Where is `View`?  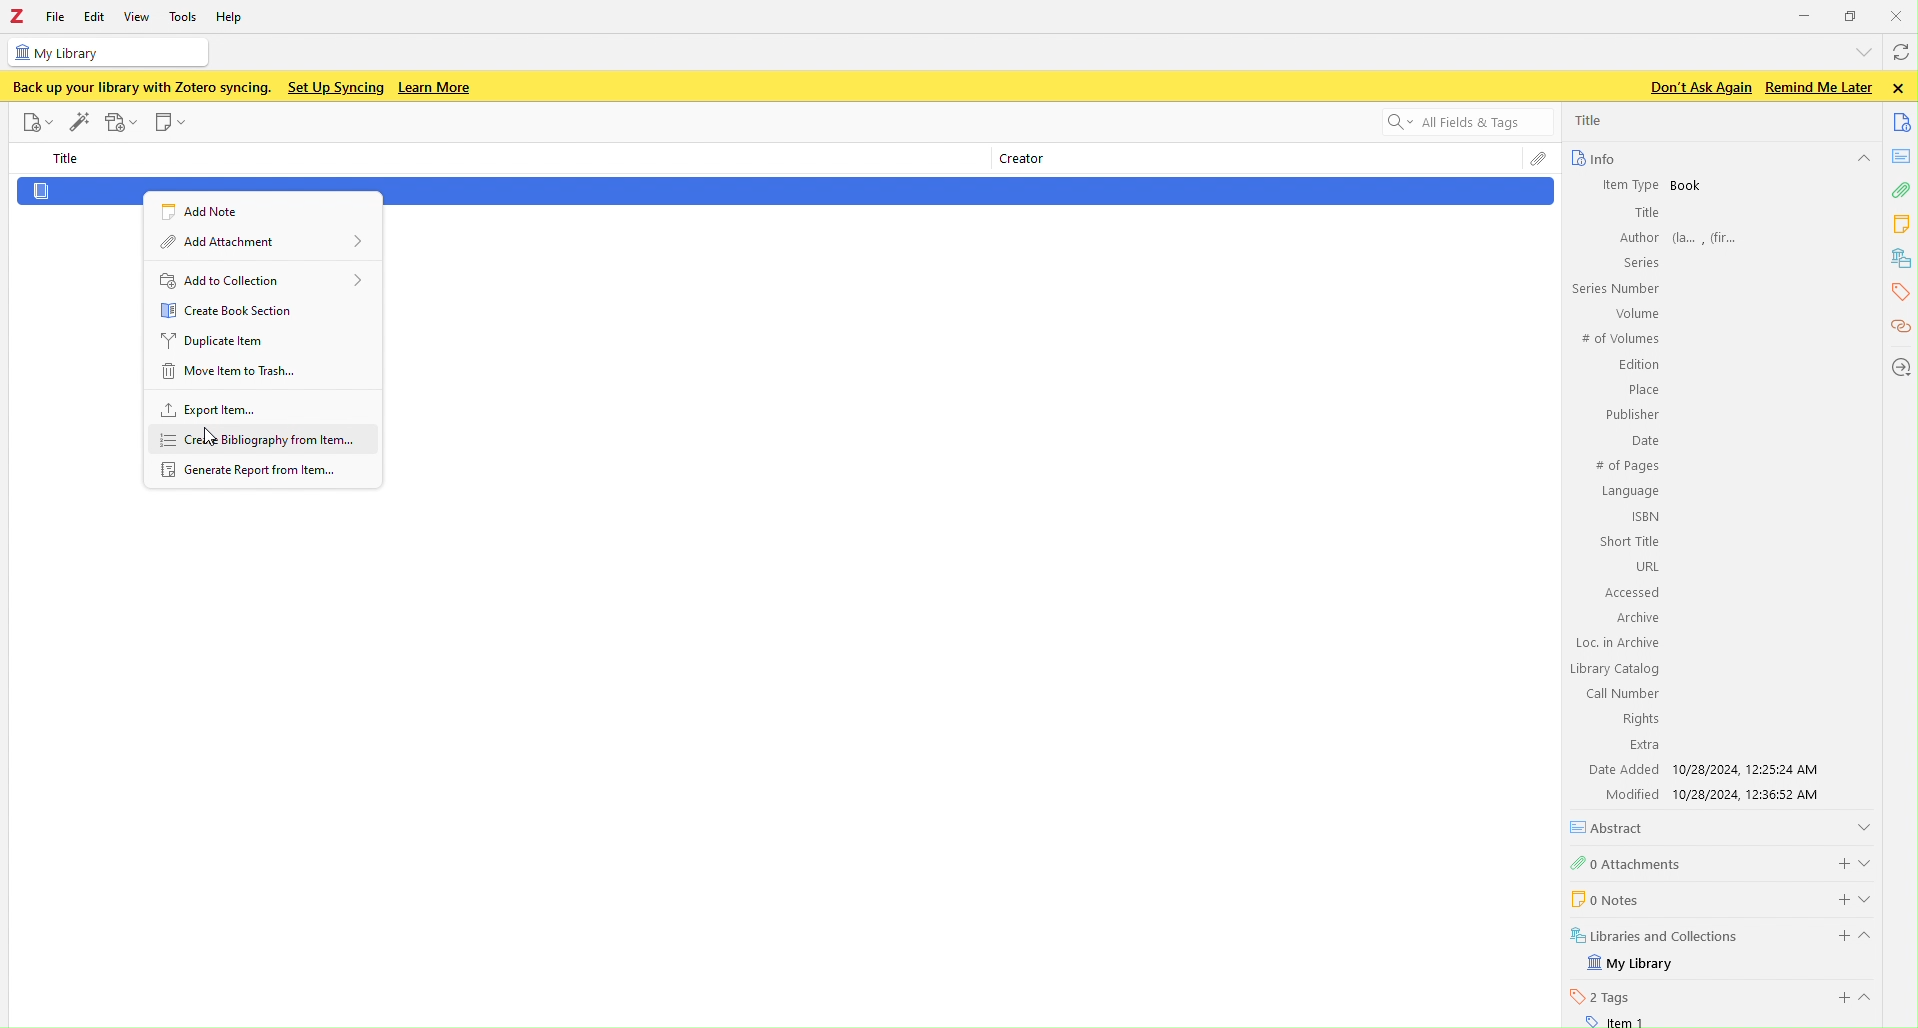
View is located at coordinates (139, 16).